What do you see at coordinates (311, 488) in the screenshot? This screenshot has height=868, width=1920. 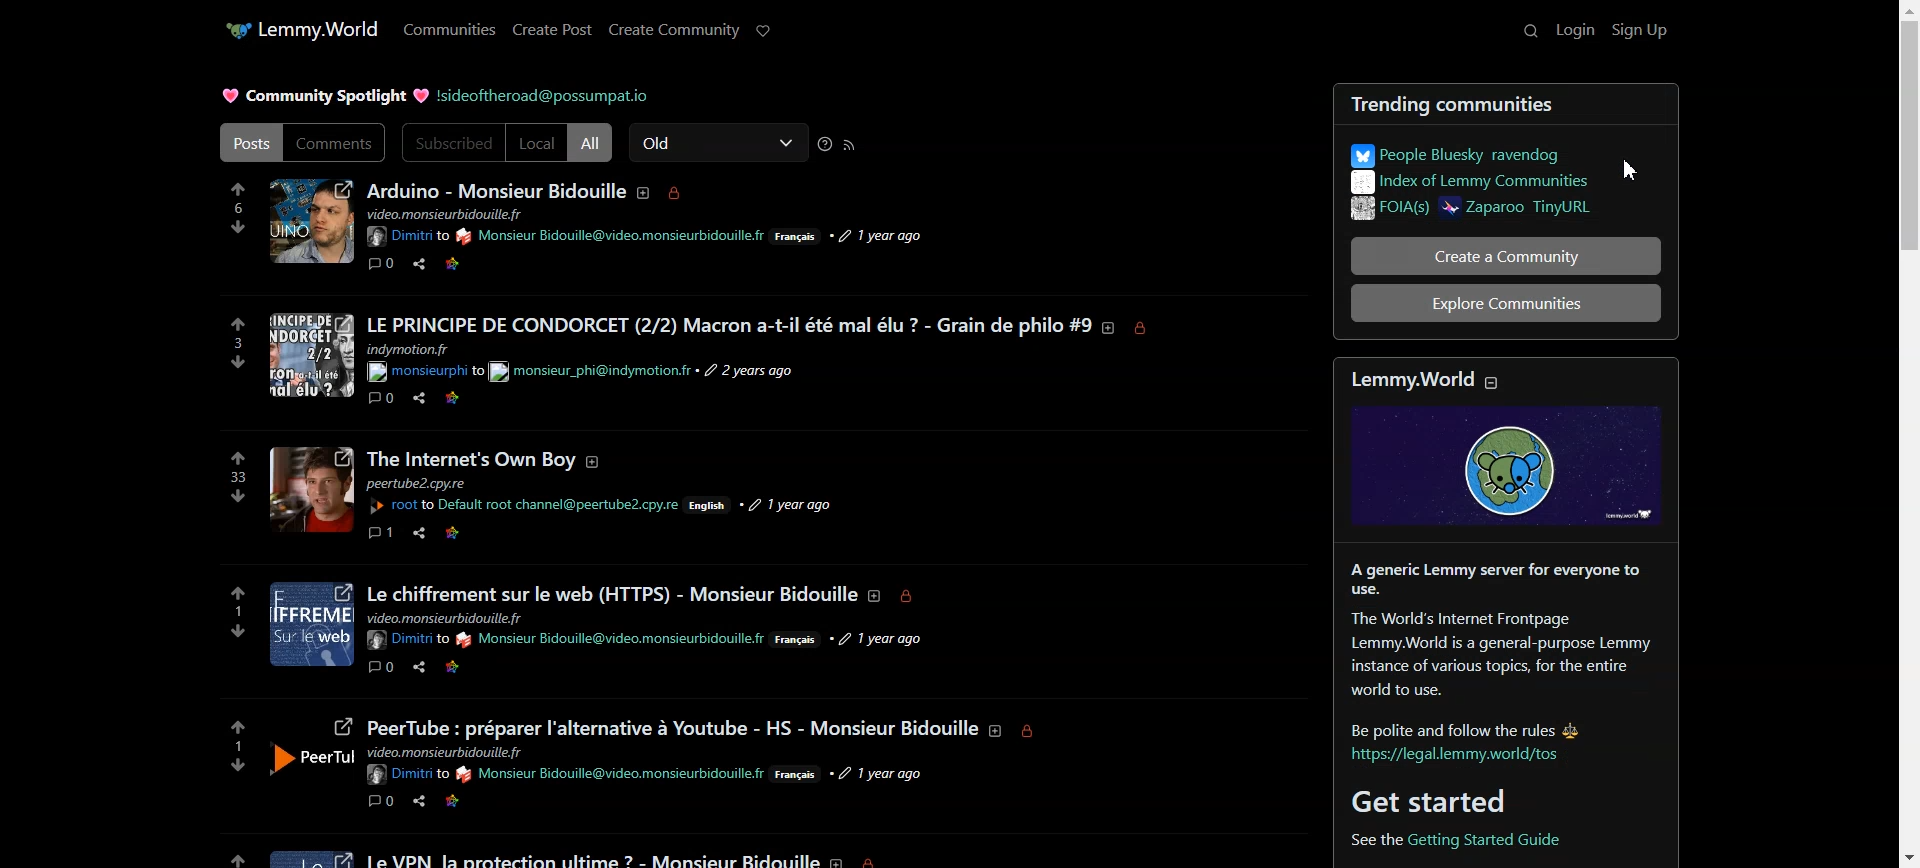 I see `` at bounding box center [311, 488].